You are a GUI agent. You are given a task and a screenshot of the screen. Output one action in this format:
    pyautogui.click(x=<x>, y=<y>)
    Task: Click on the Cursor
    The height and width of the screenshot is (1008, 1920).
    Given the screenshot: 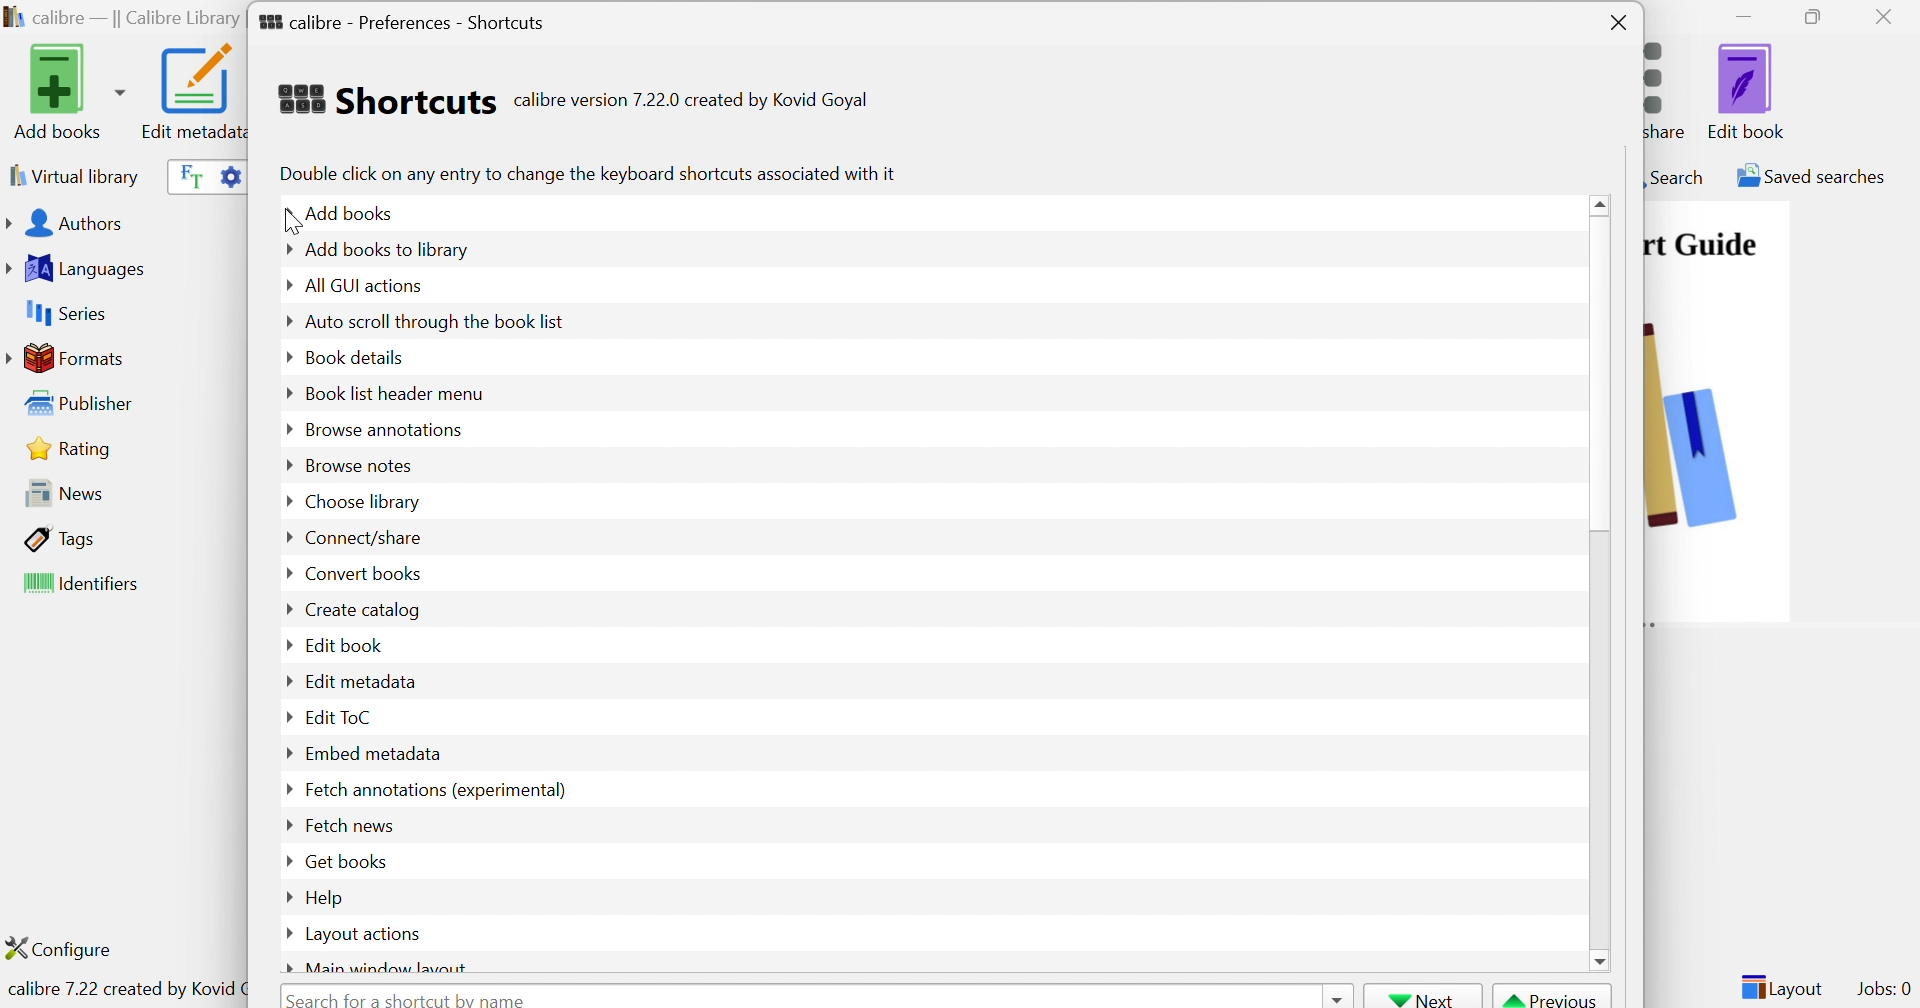 What is the action you would take?
    pyautogui.click(x=291, y=224)
    